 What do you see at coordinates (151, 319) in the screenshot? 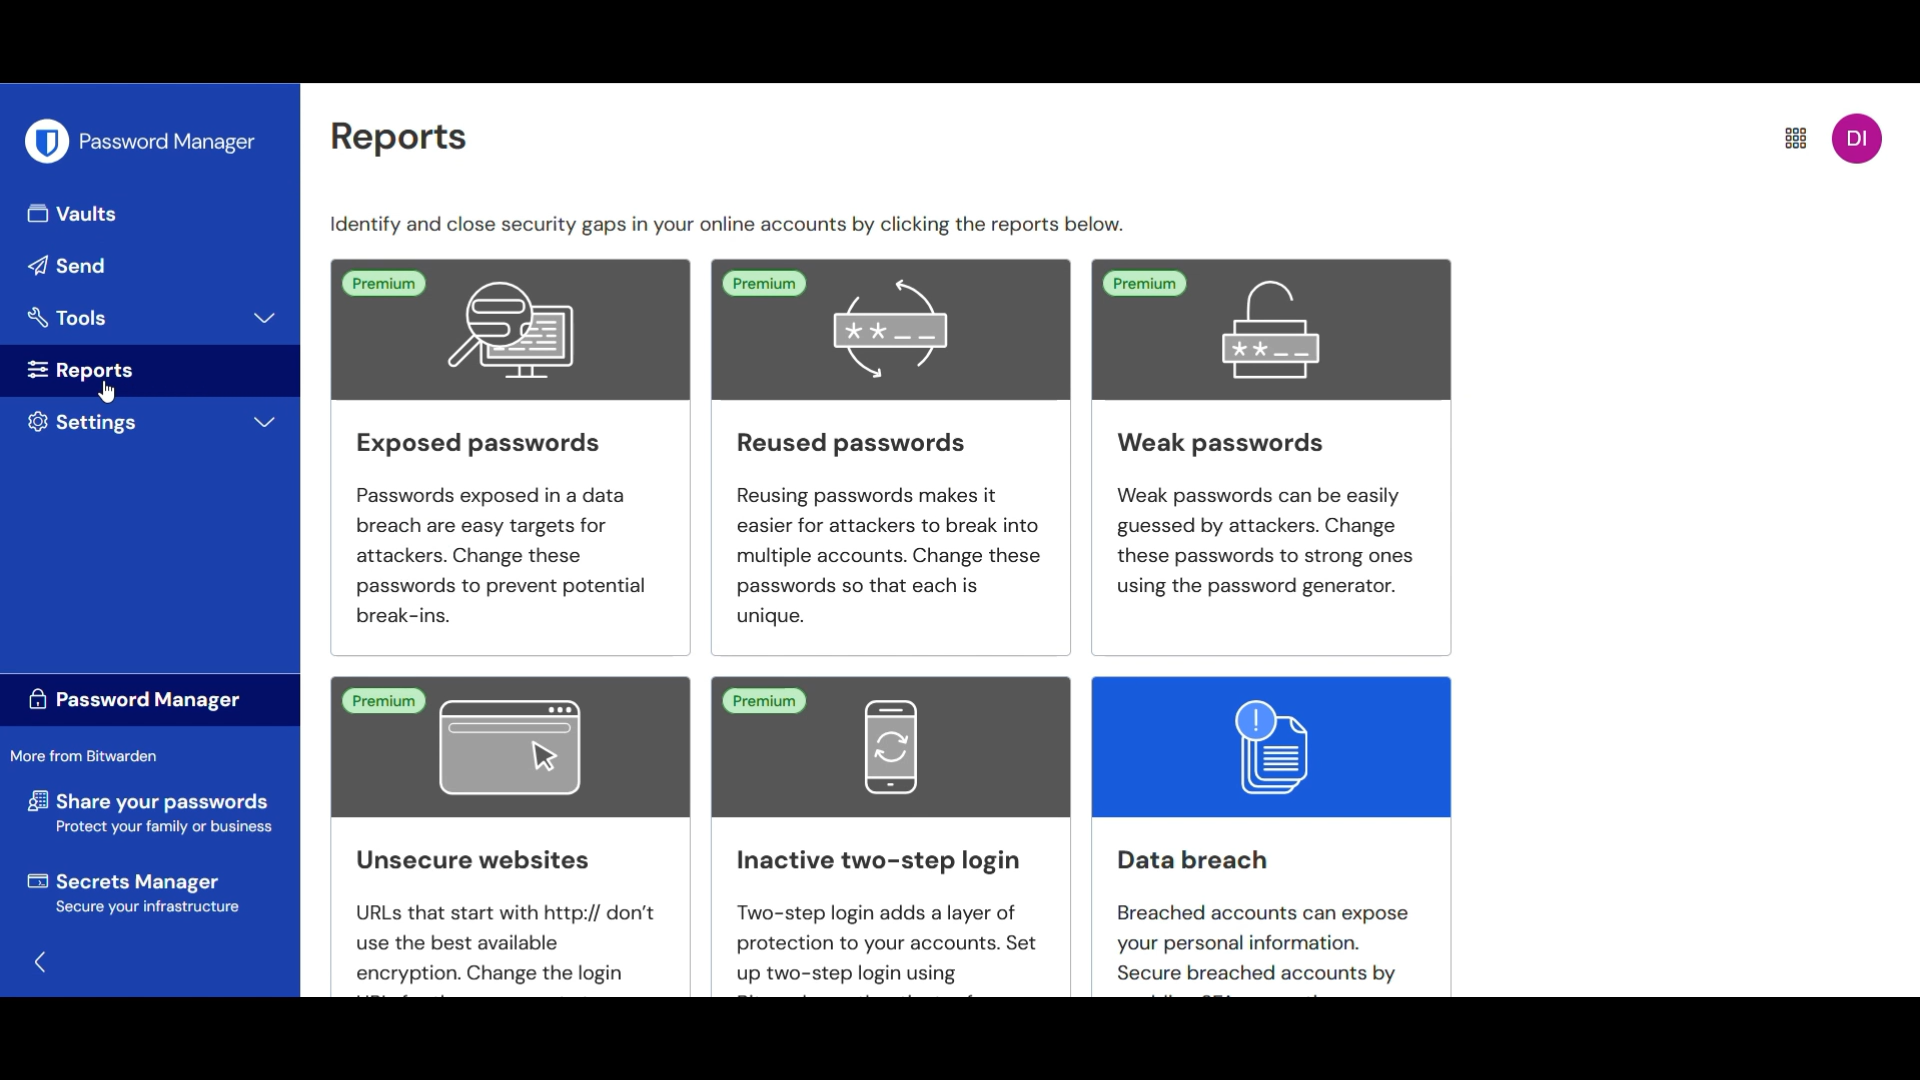
I see `Tools` at bounding box center [151, 319].